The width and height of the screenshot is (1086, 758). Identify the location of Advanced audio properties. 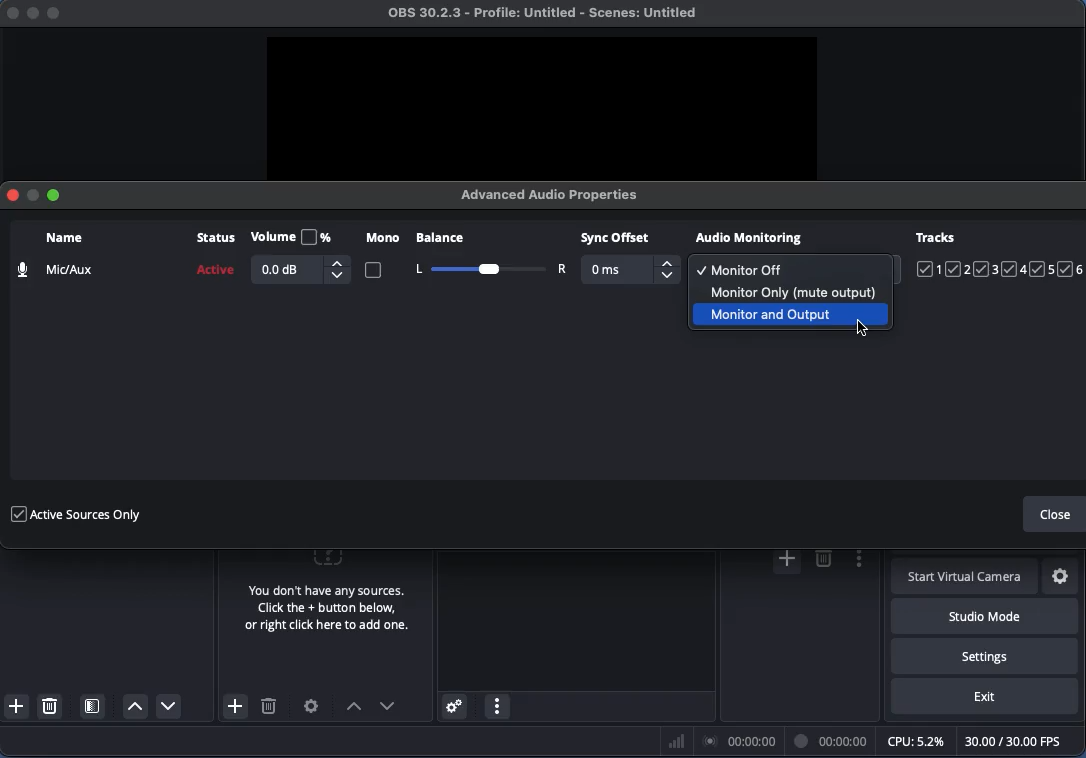
(453, 707).